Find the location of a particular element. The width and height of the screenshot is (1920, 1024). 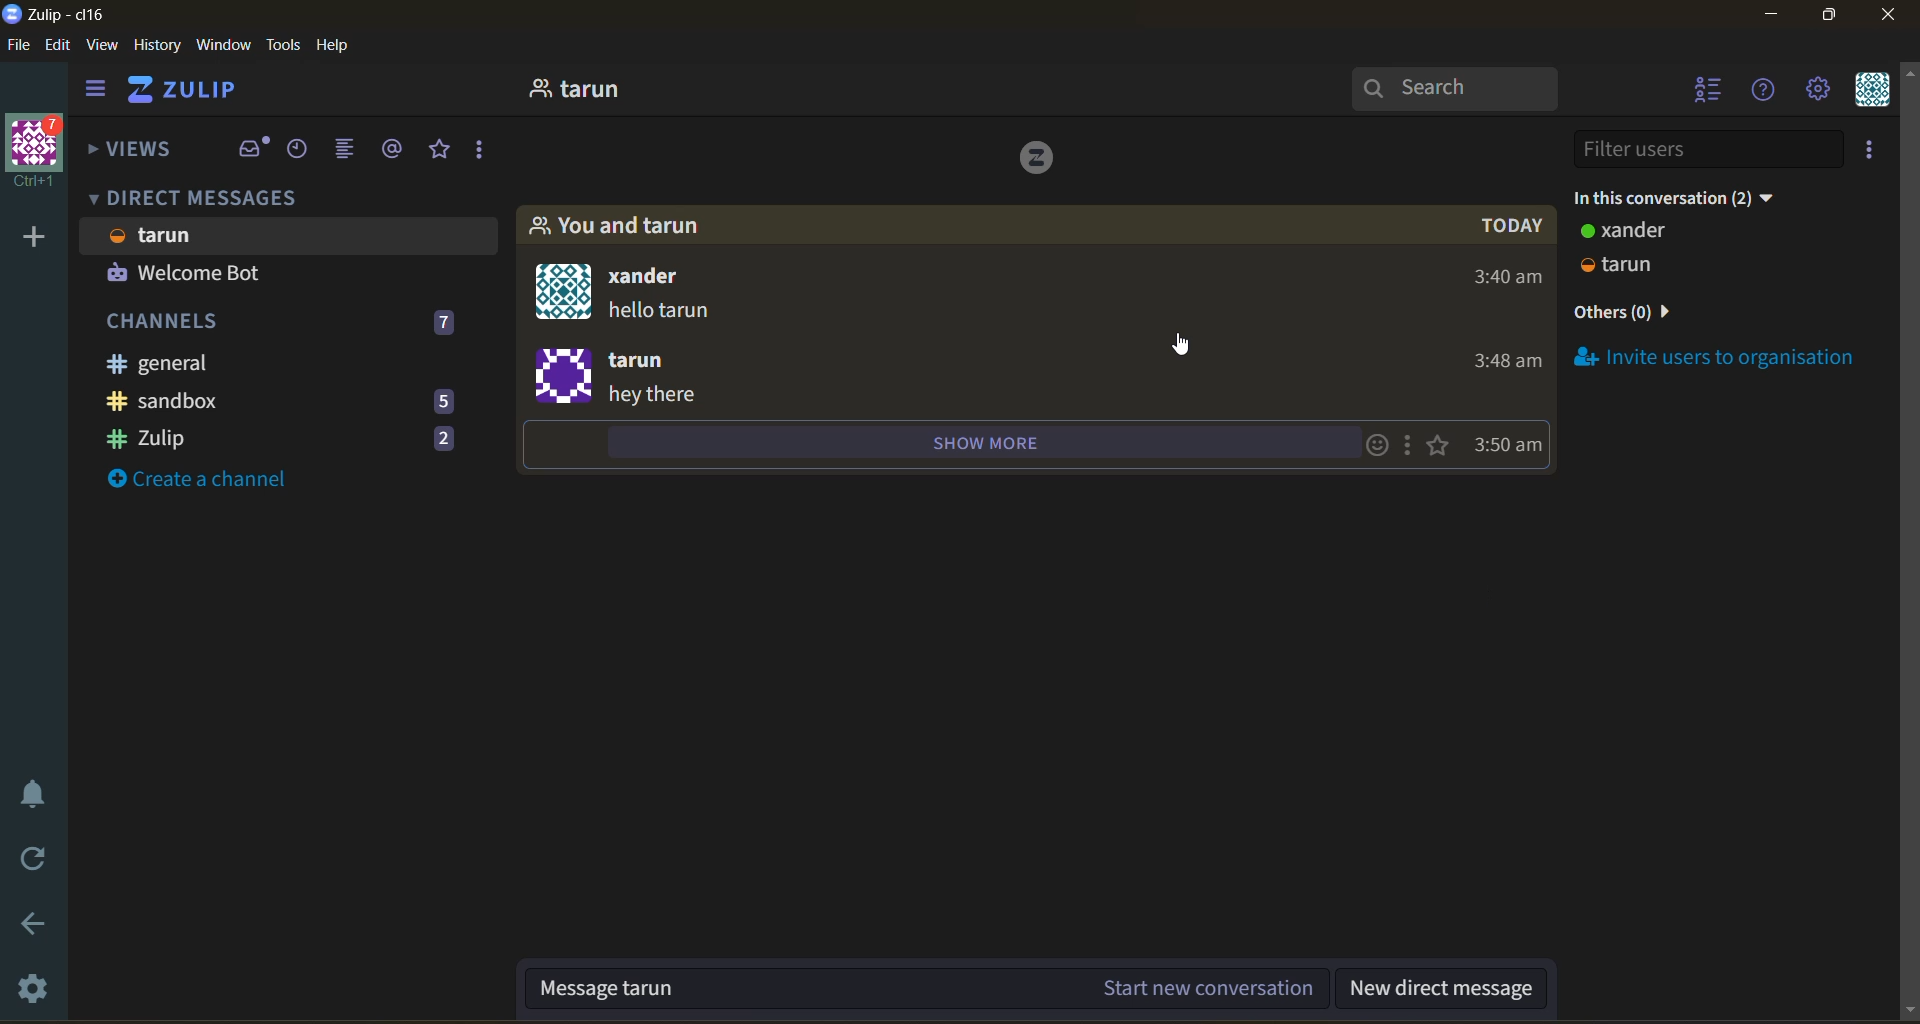

message actions is located at coordinates (1407, 448).